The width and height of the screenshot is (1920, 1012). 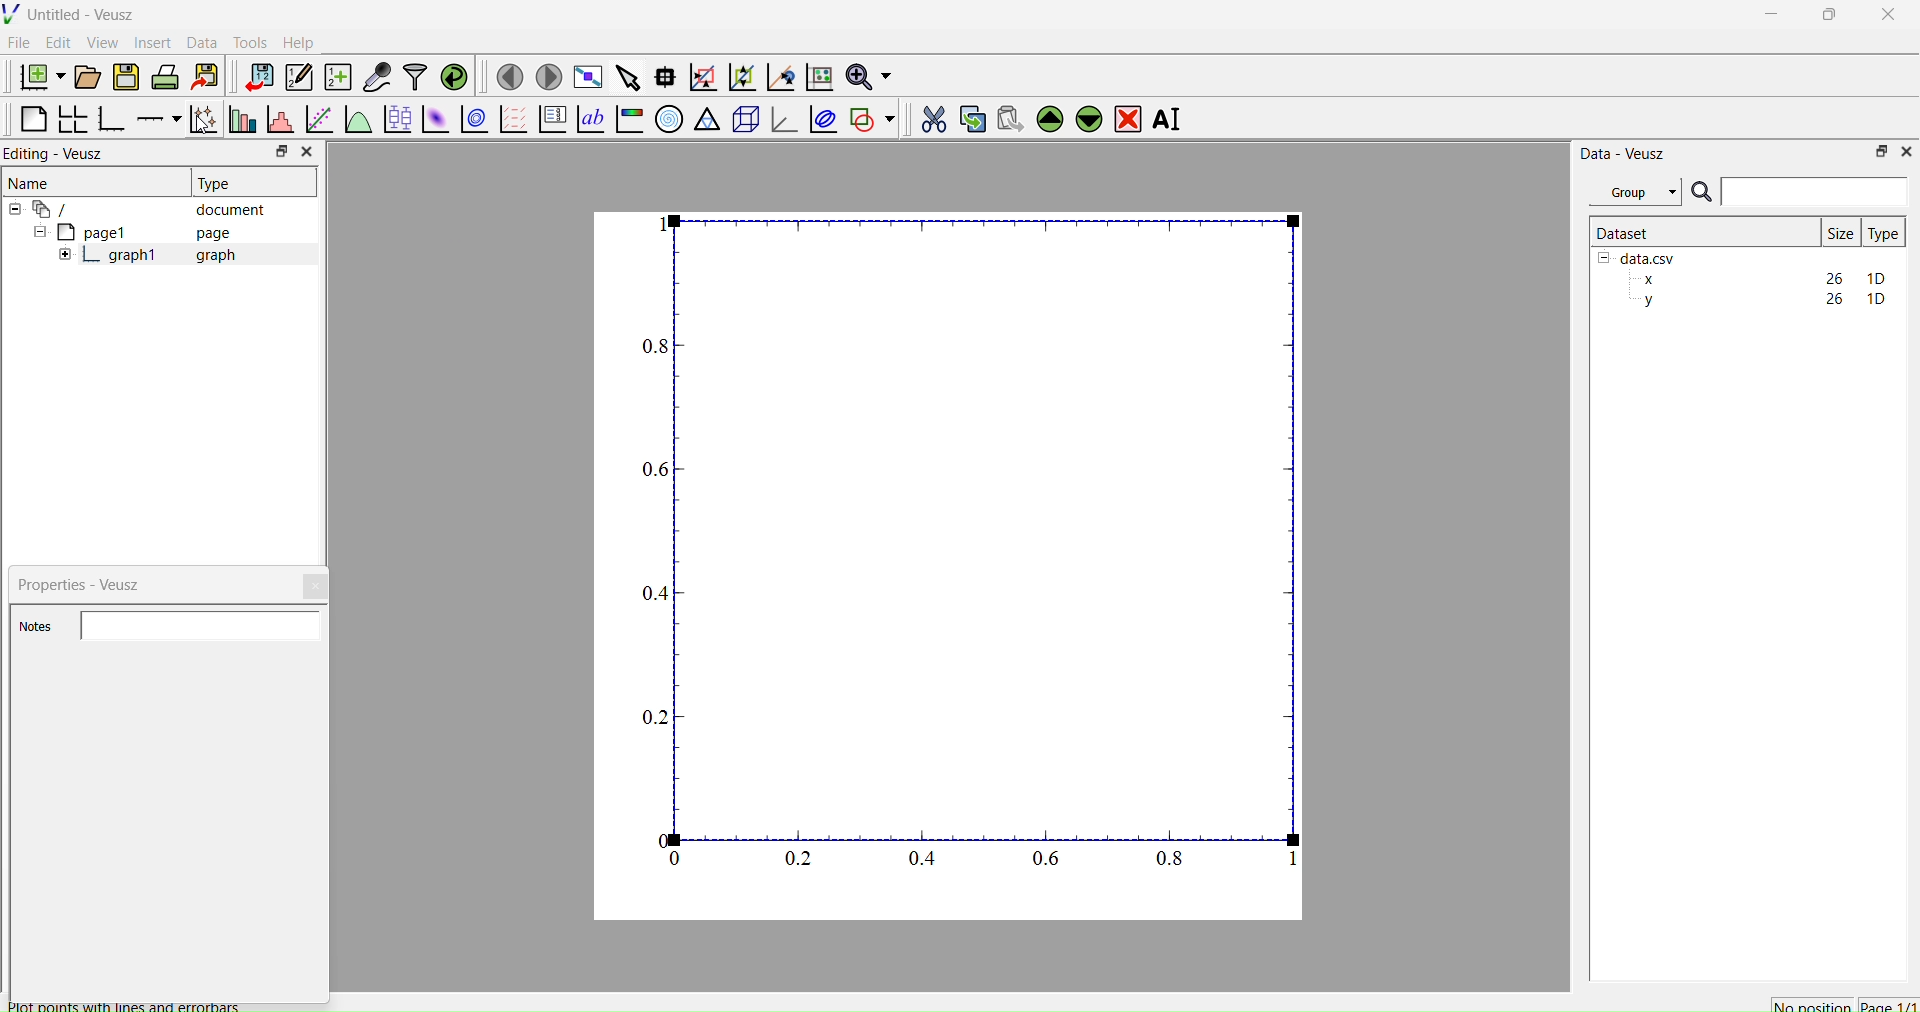 I want to click on data.csv, so click(x=1639, y=256).